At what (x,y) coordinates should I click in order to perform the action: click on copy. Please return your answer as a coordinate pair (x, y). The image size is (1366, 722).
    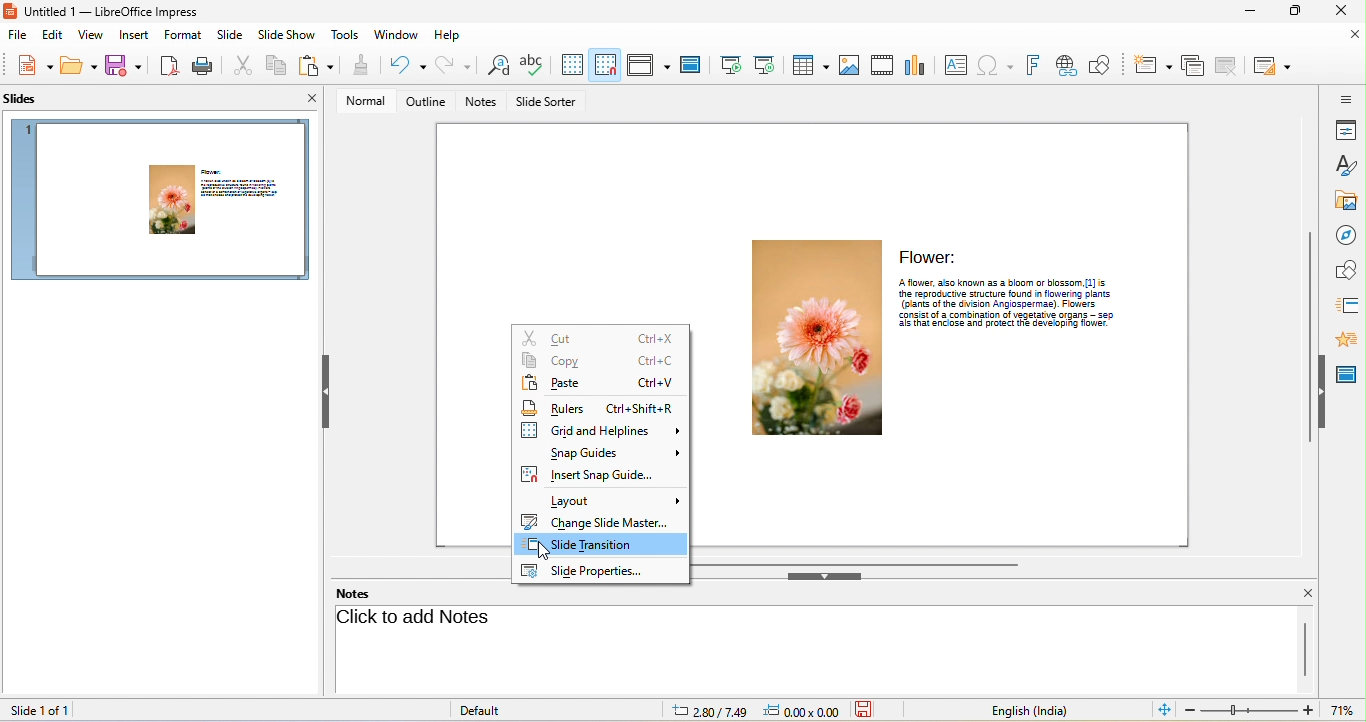
    Looking at the image, I should click on (273, 64).